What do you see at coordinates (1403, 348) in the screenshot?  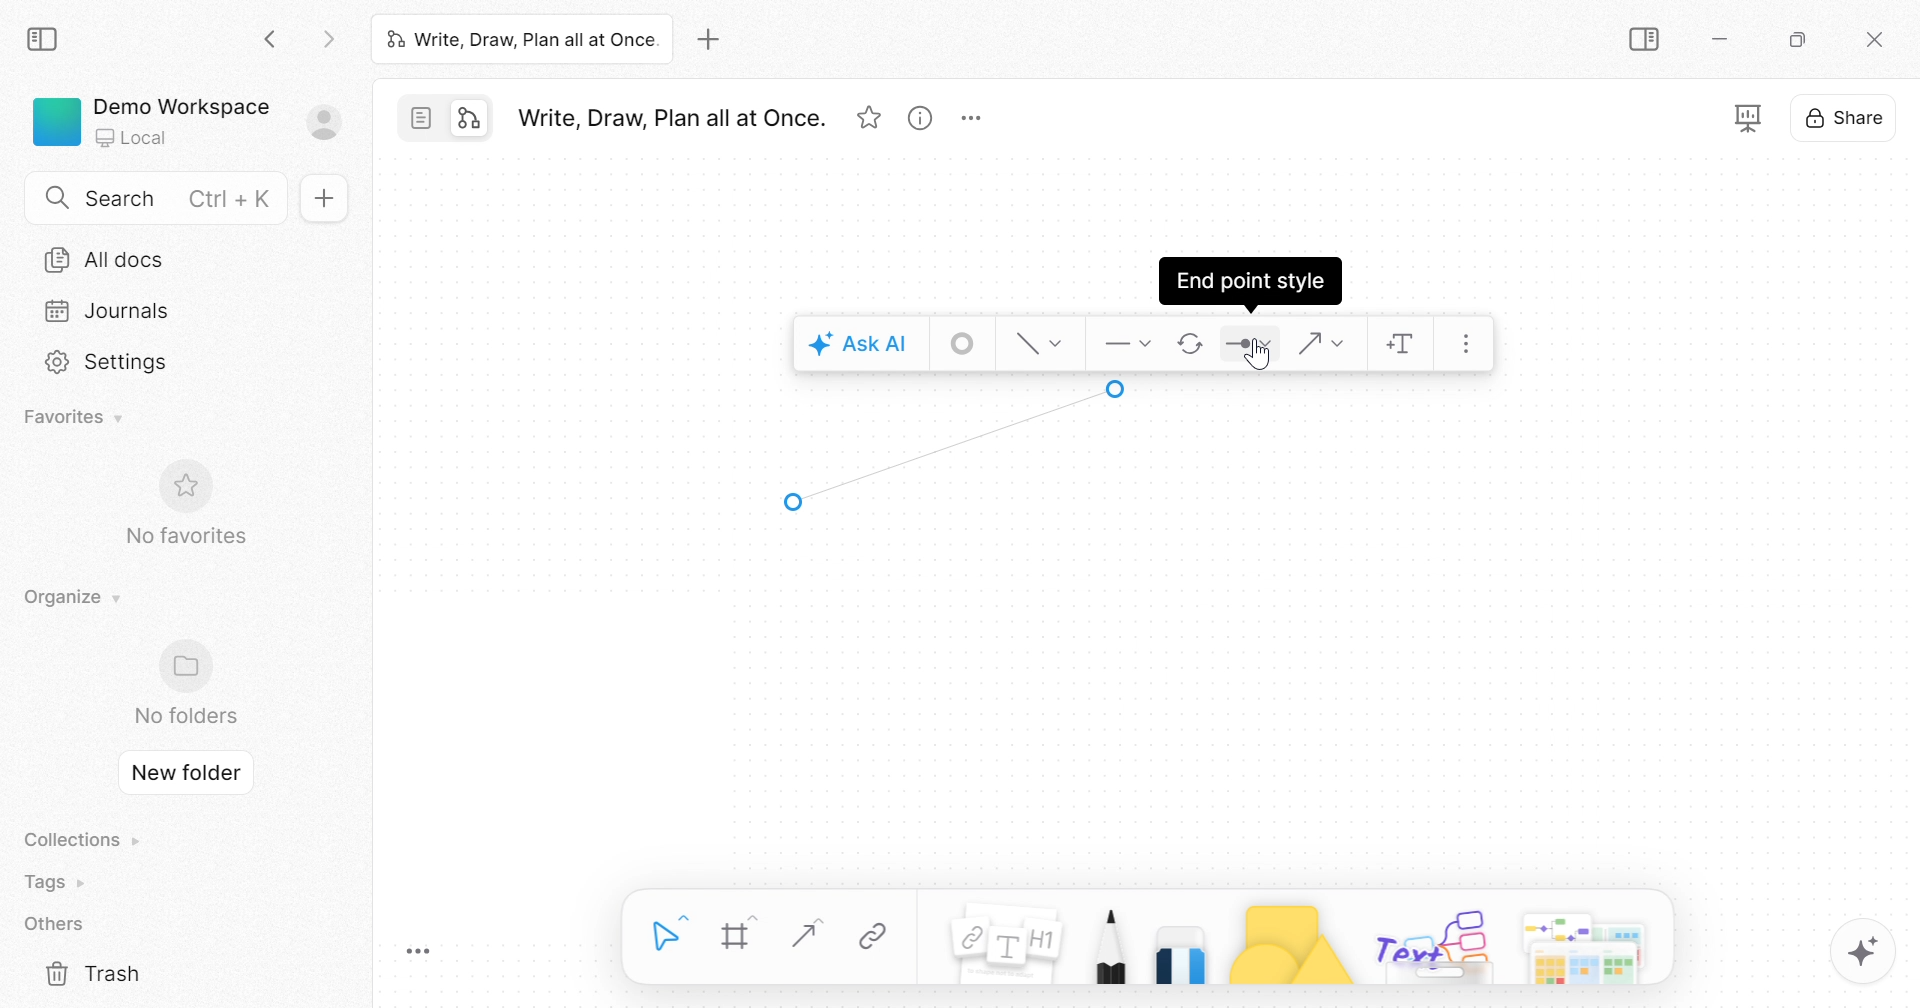 I see `Add text` at bounding box center [1403, 348].